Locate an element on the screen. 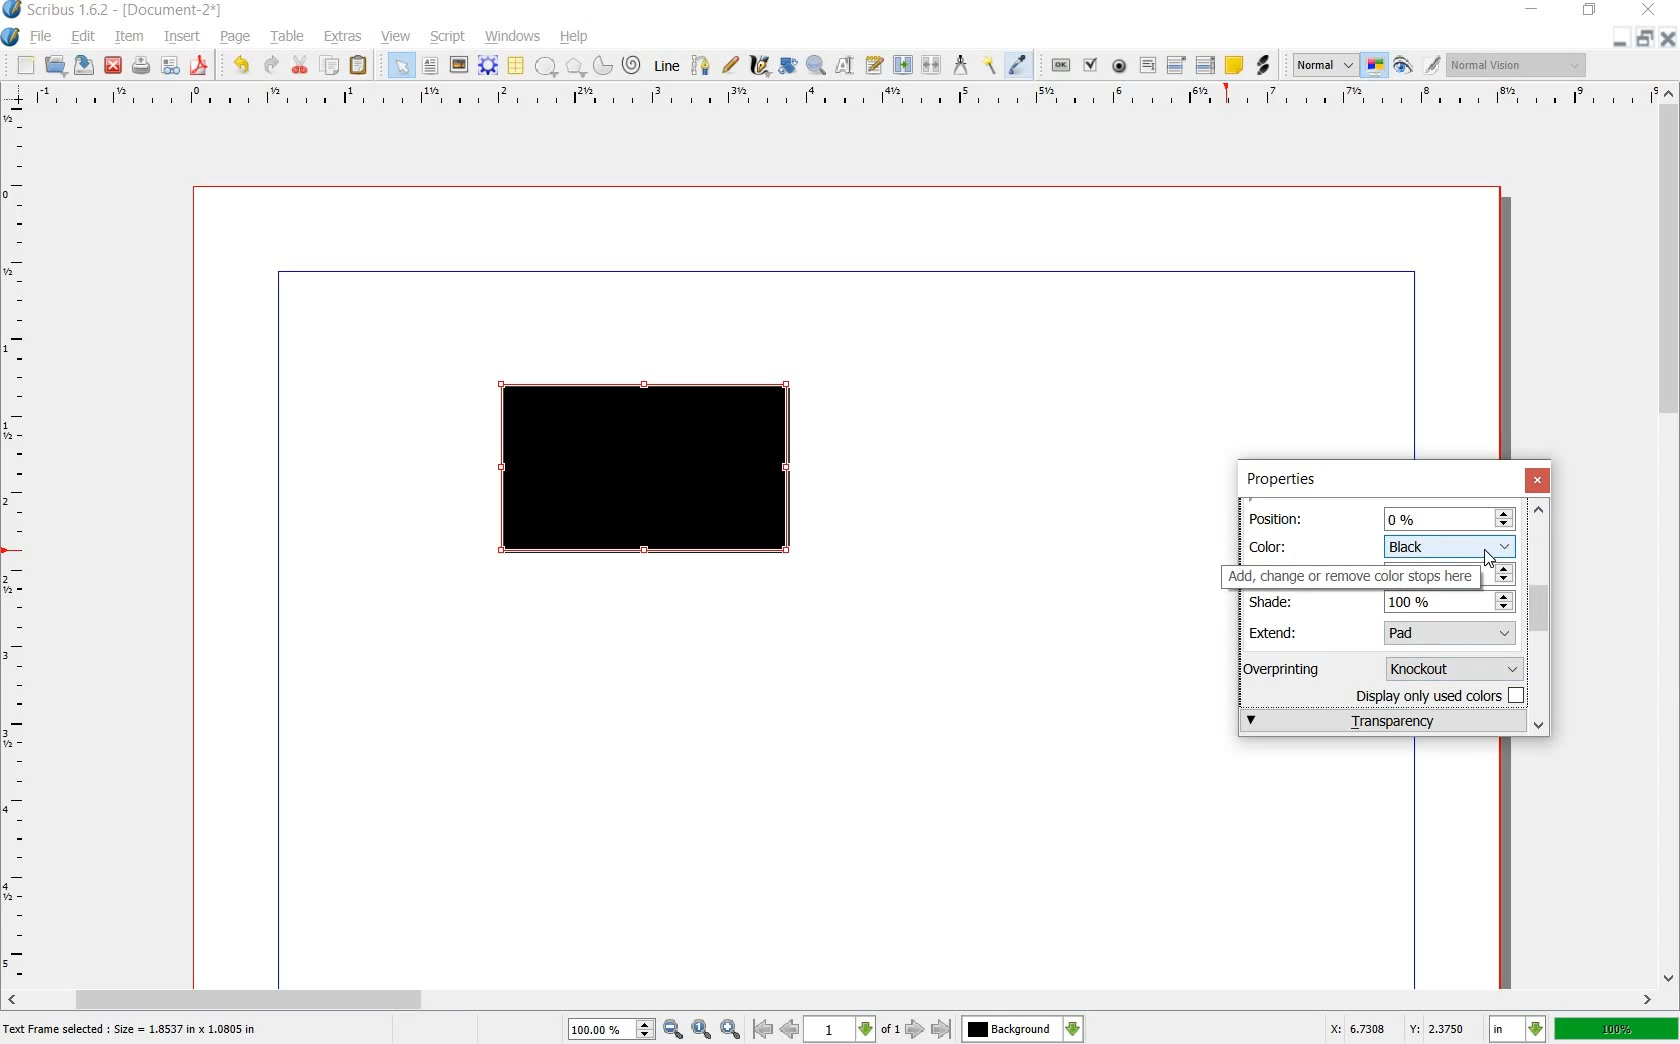 This screenshot has width=1680, height=1044. Increase or decrease zoom value is located at coordinates (646, 1030).